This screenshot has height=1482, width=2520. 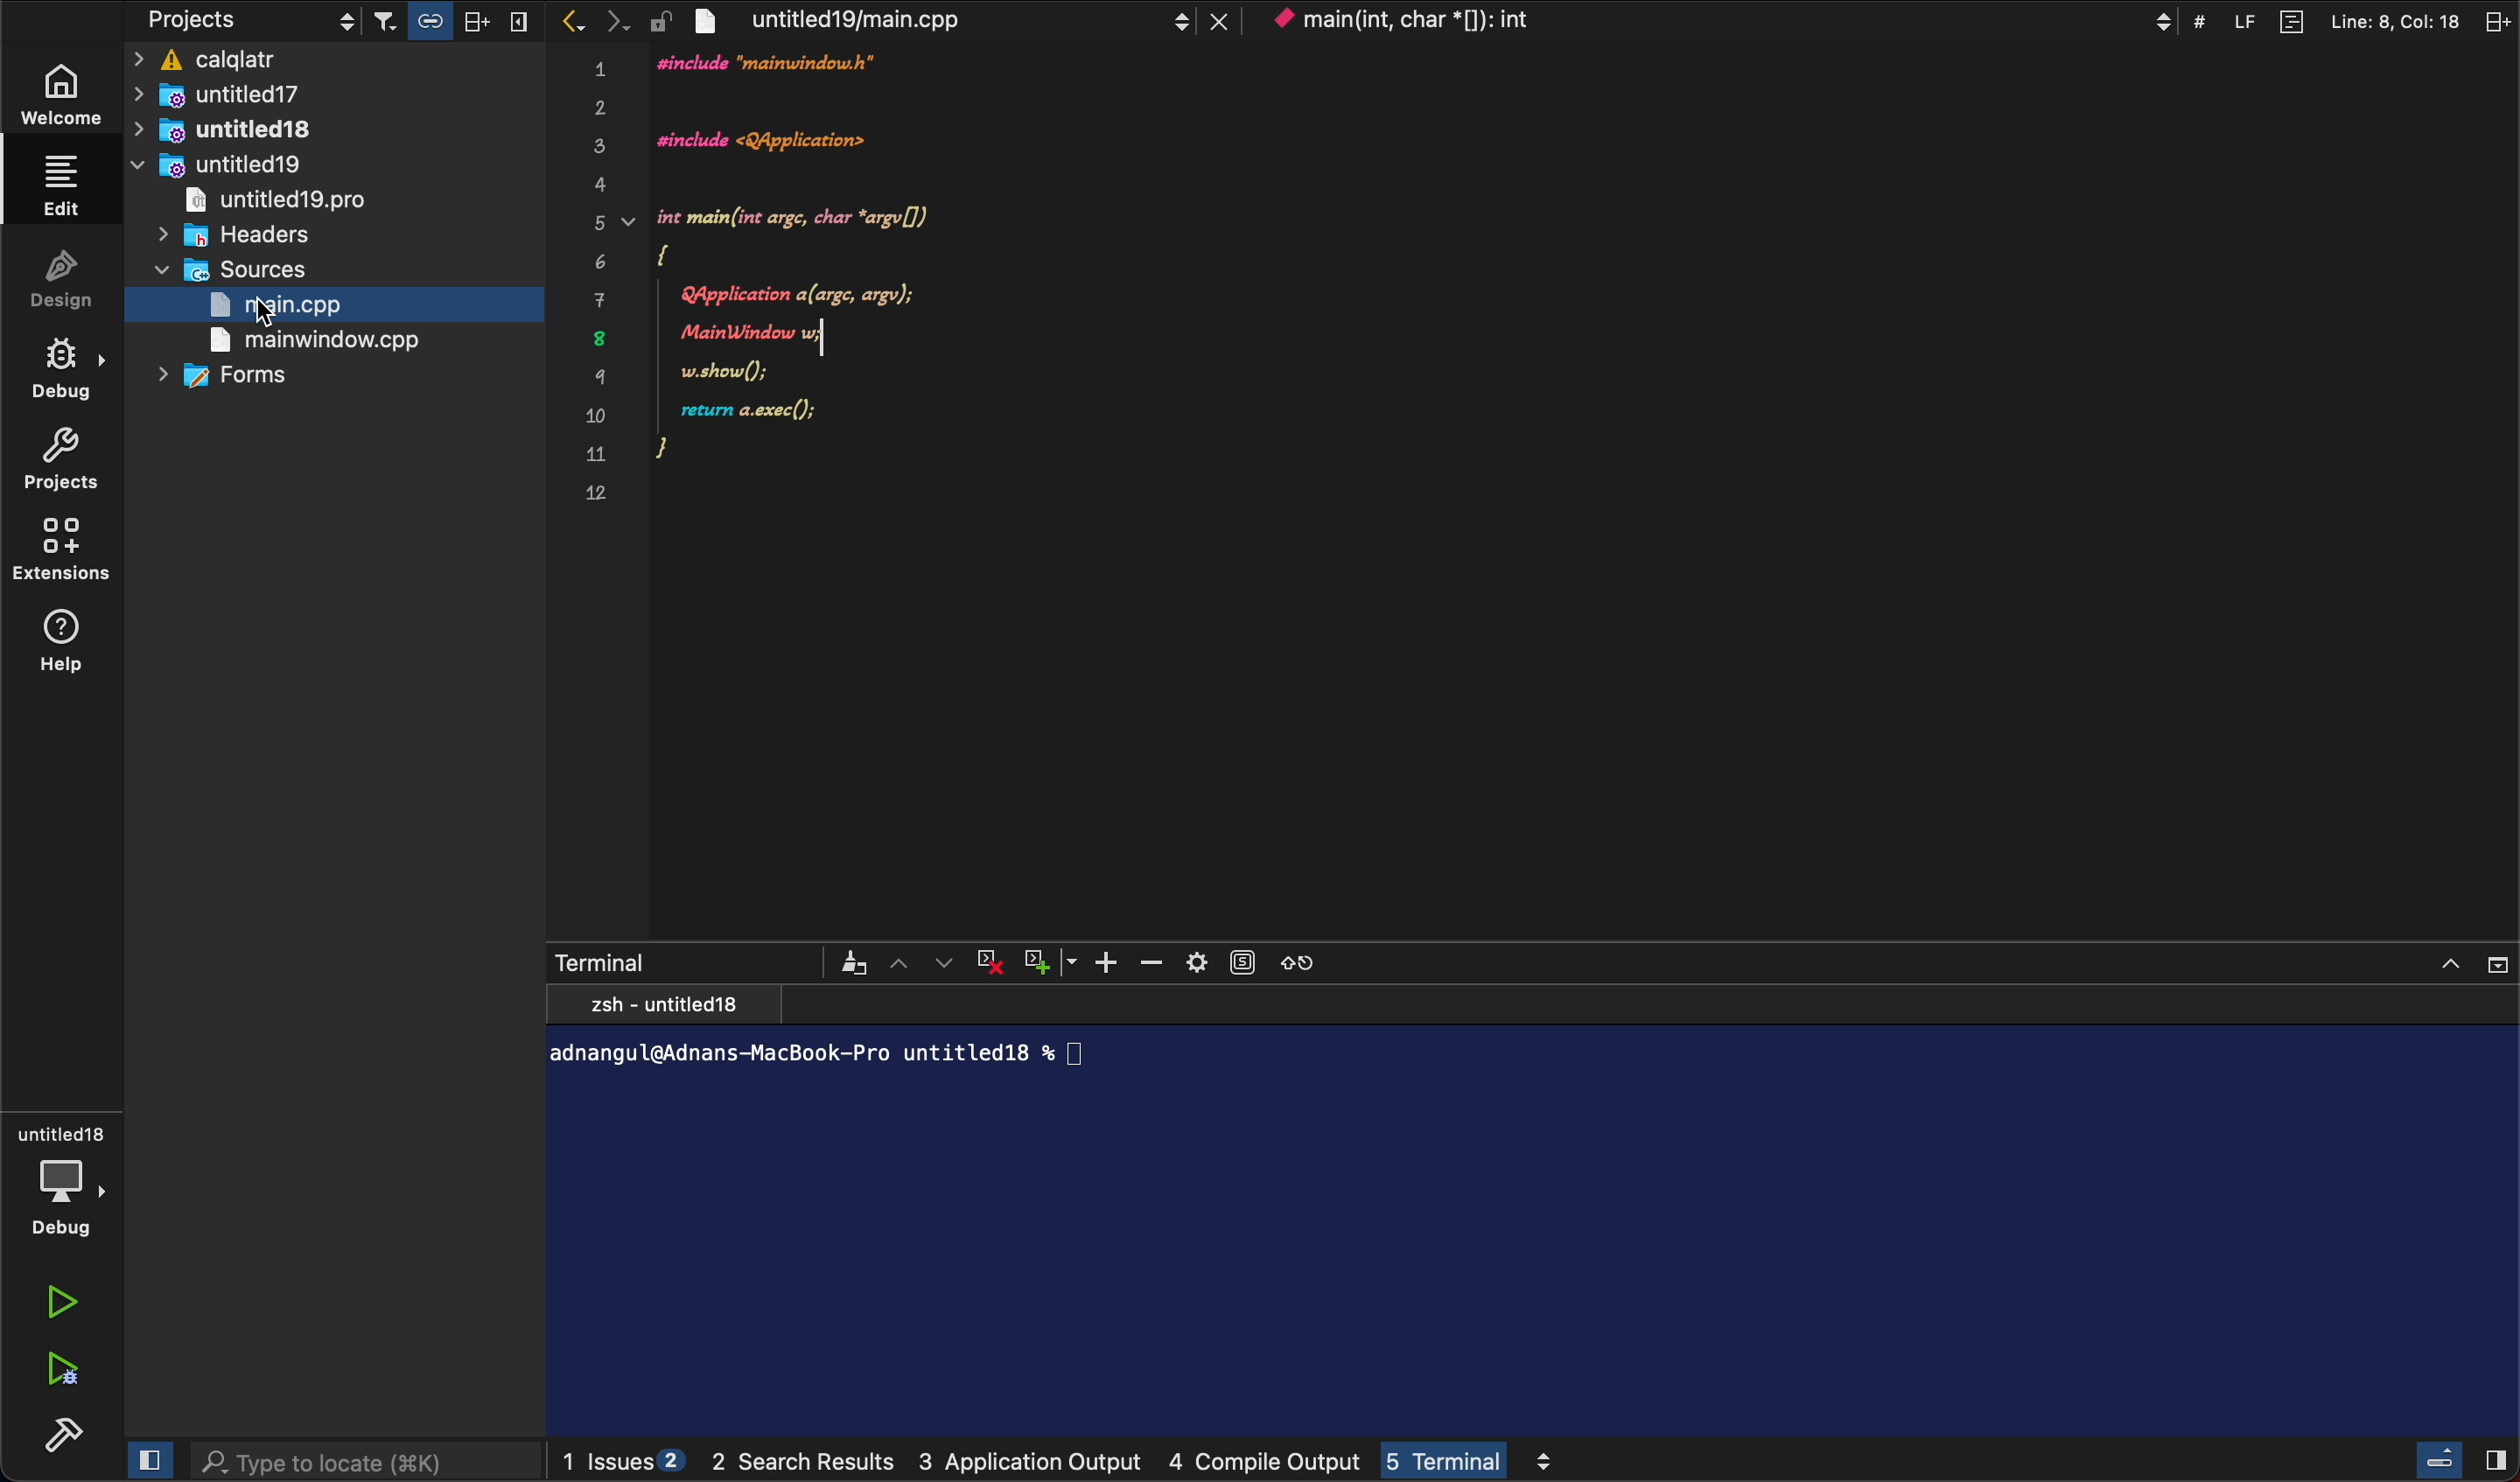 I want to click on debug, so click(x=64, y=1175).